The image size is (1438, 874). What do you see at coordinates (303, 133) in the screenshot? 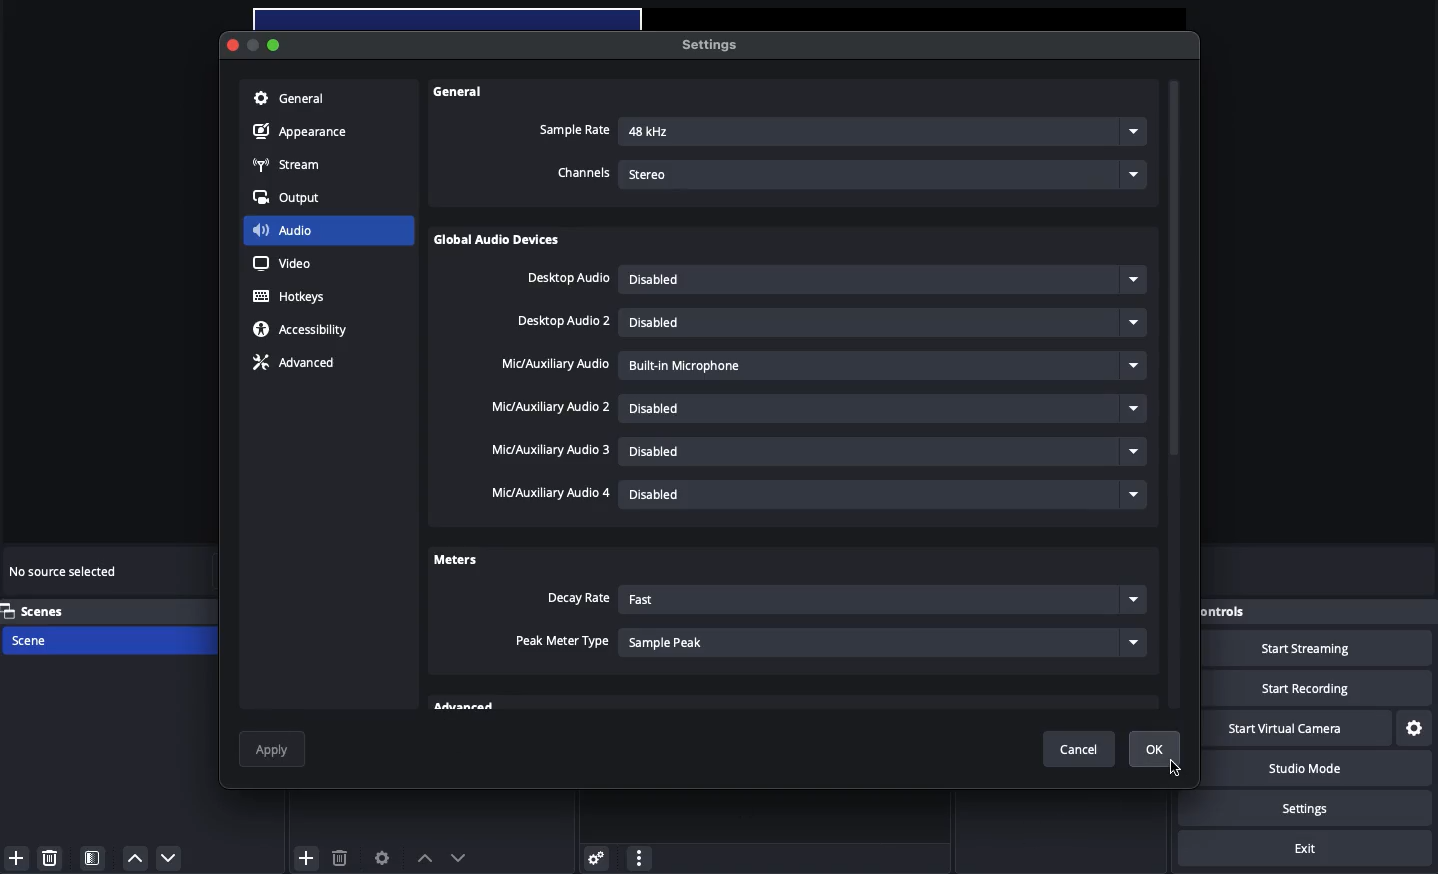
I see `Appearance` at bounding box center [303, 133].